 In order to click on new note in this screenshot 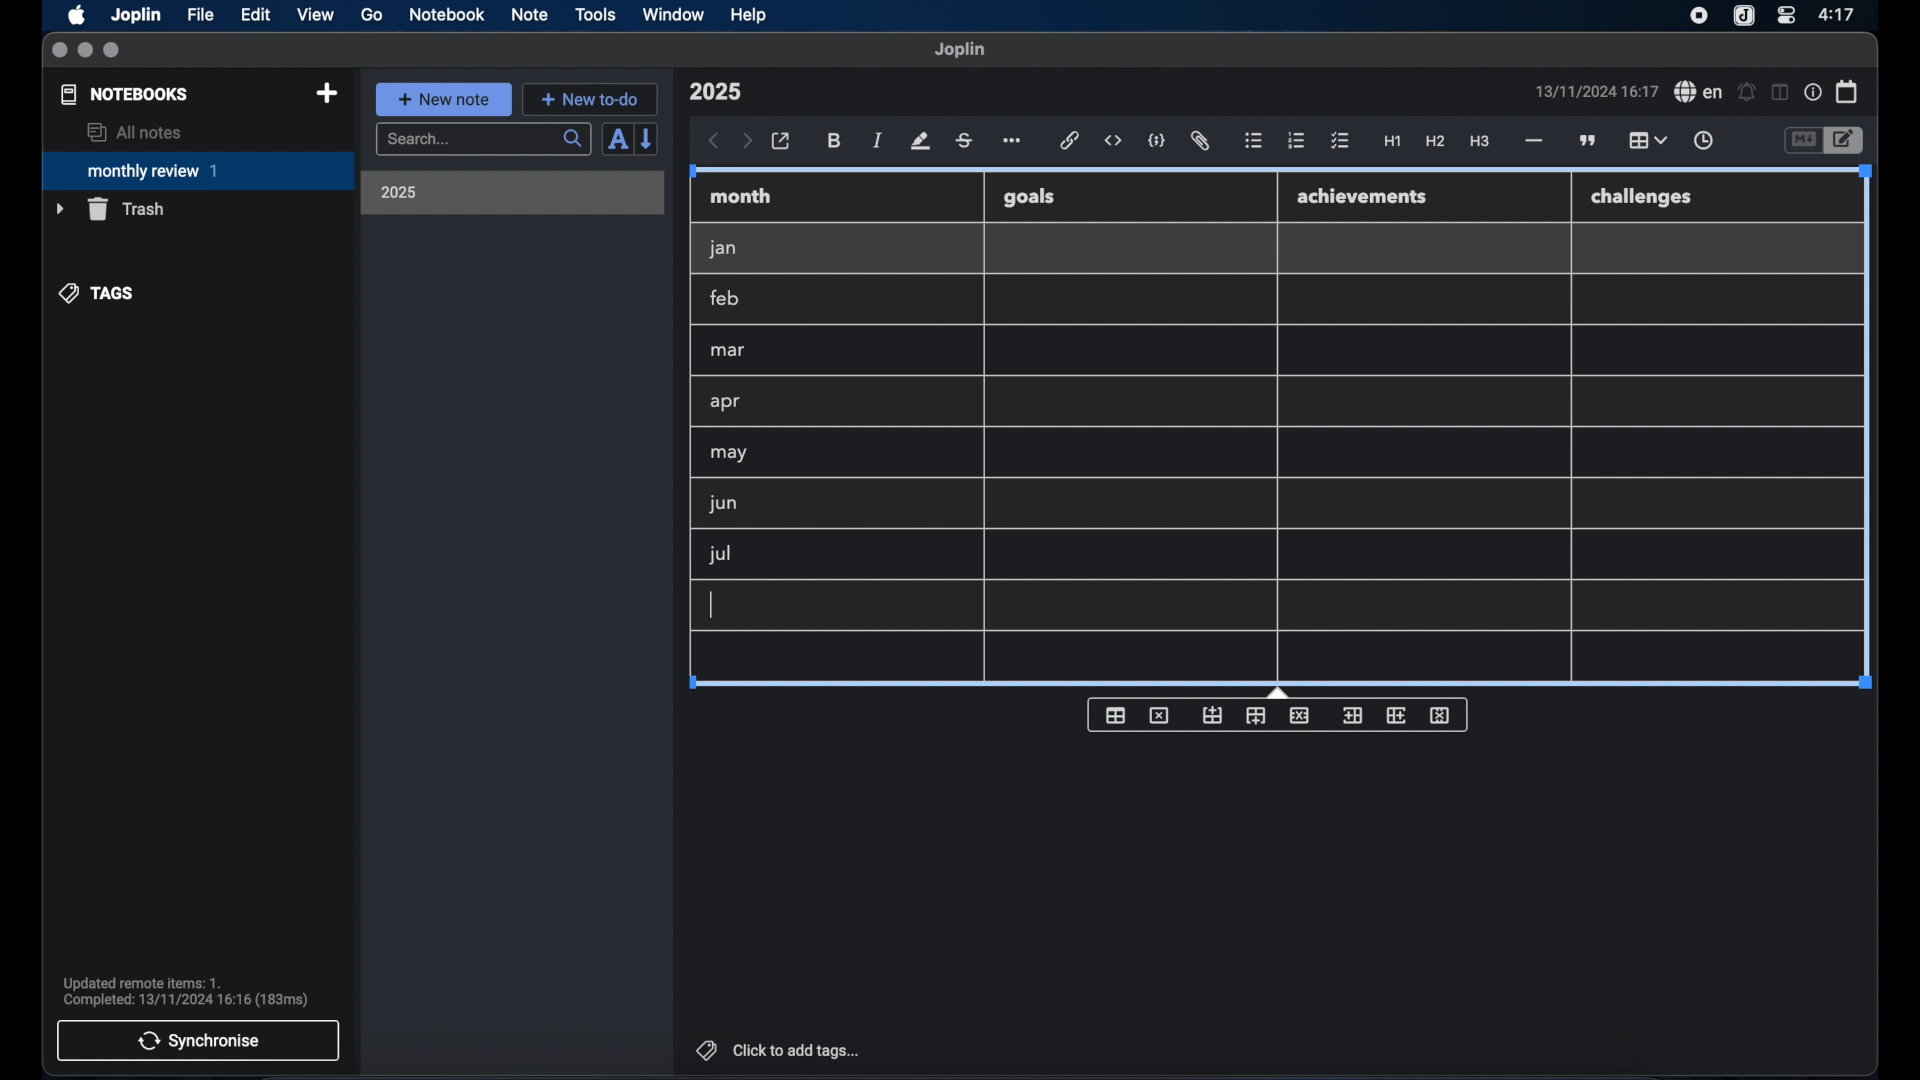, I will do `click(443, 99)`.